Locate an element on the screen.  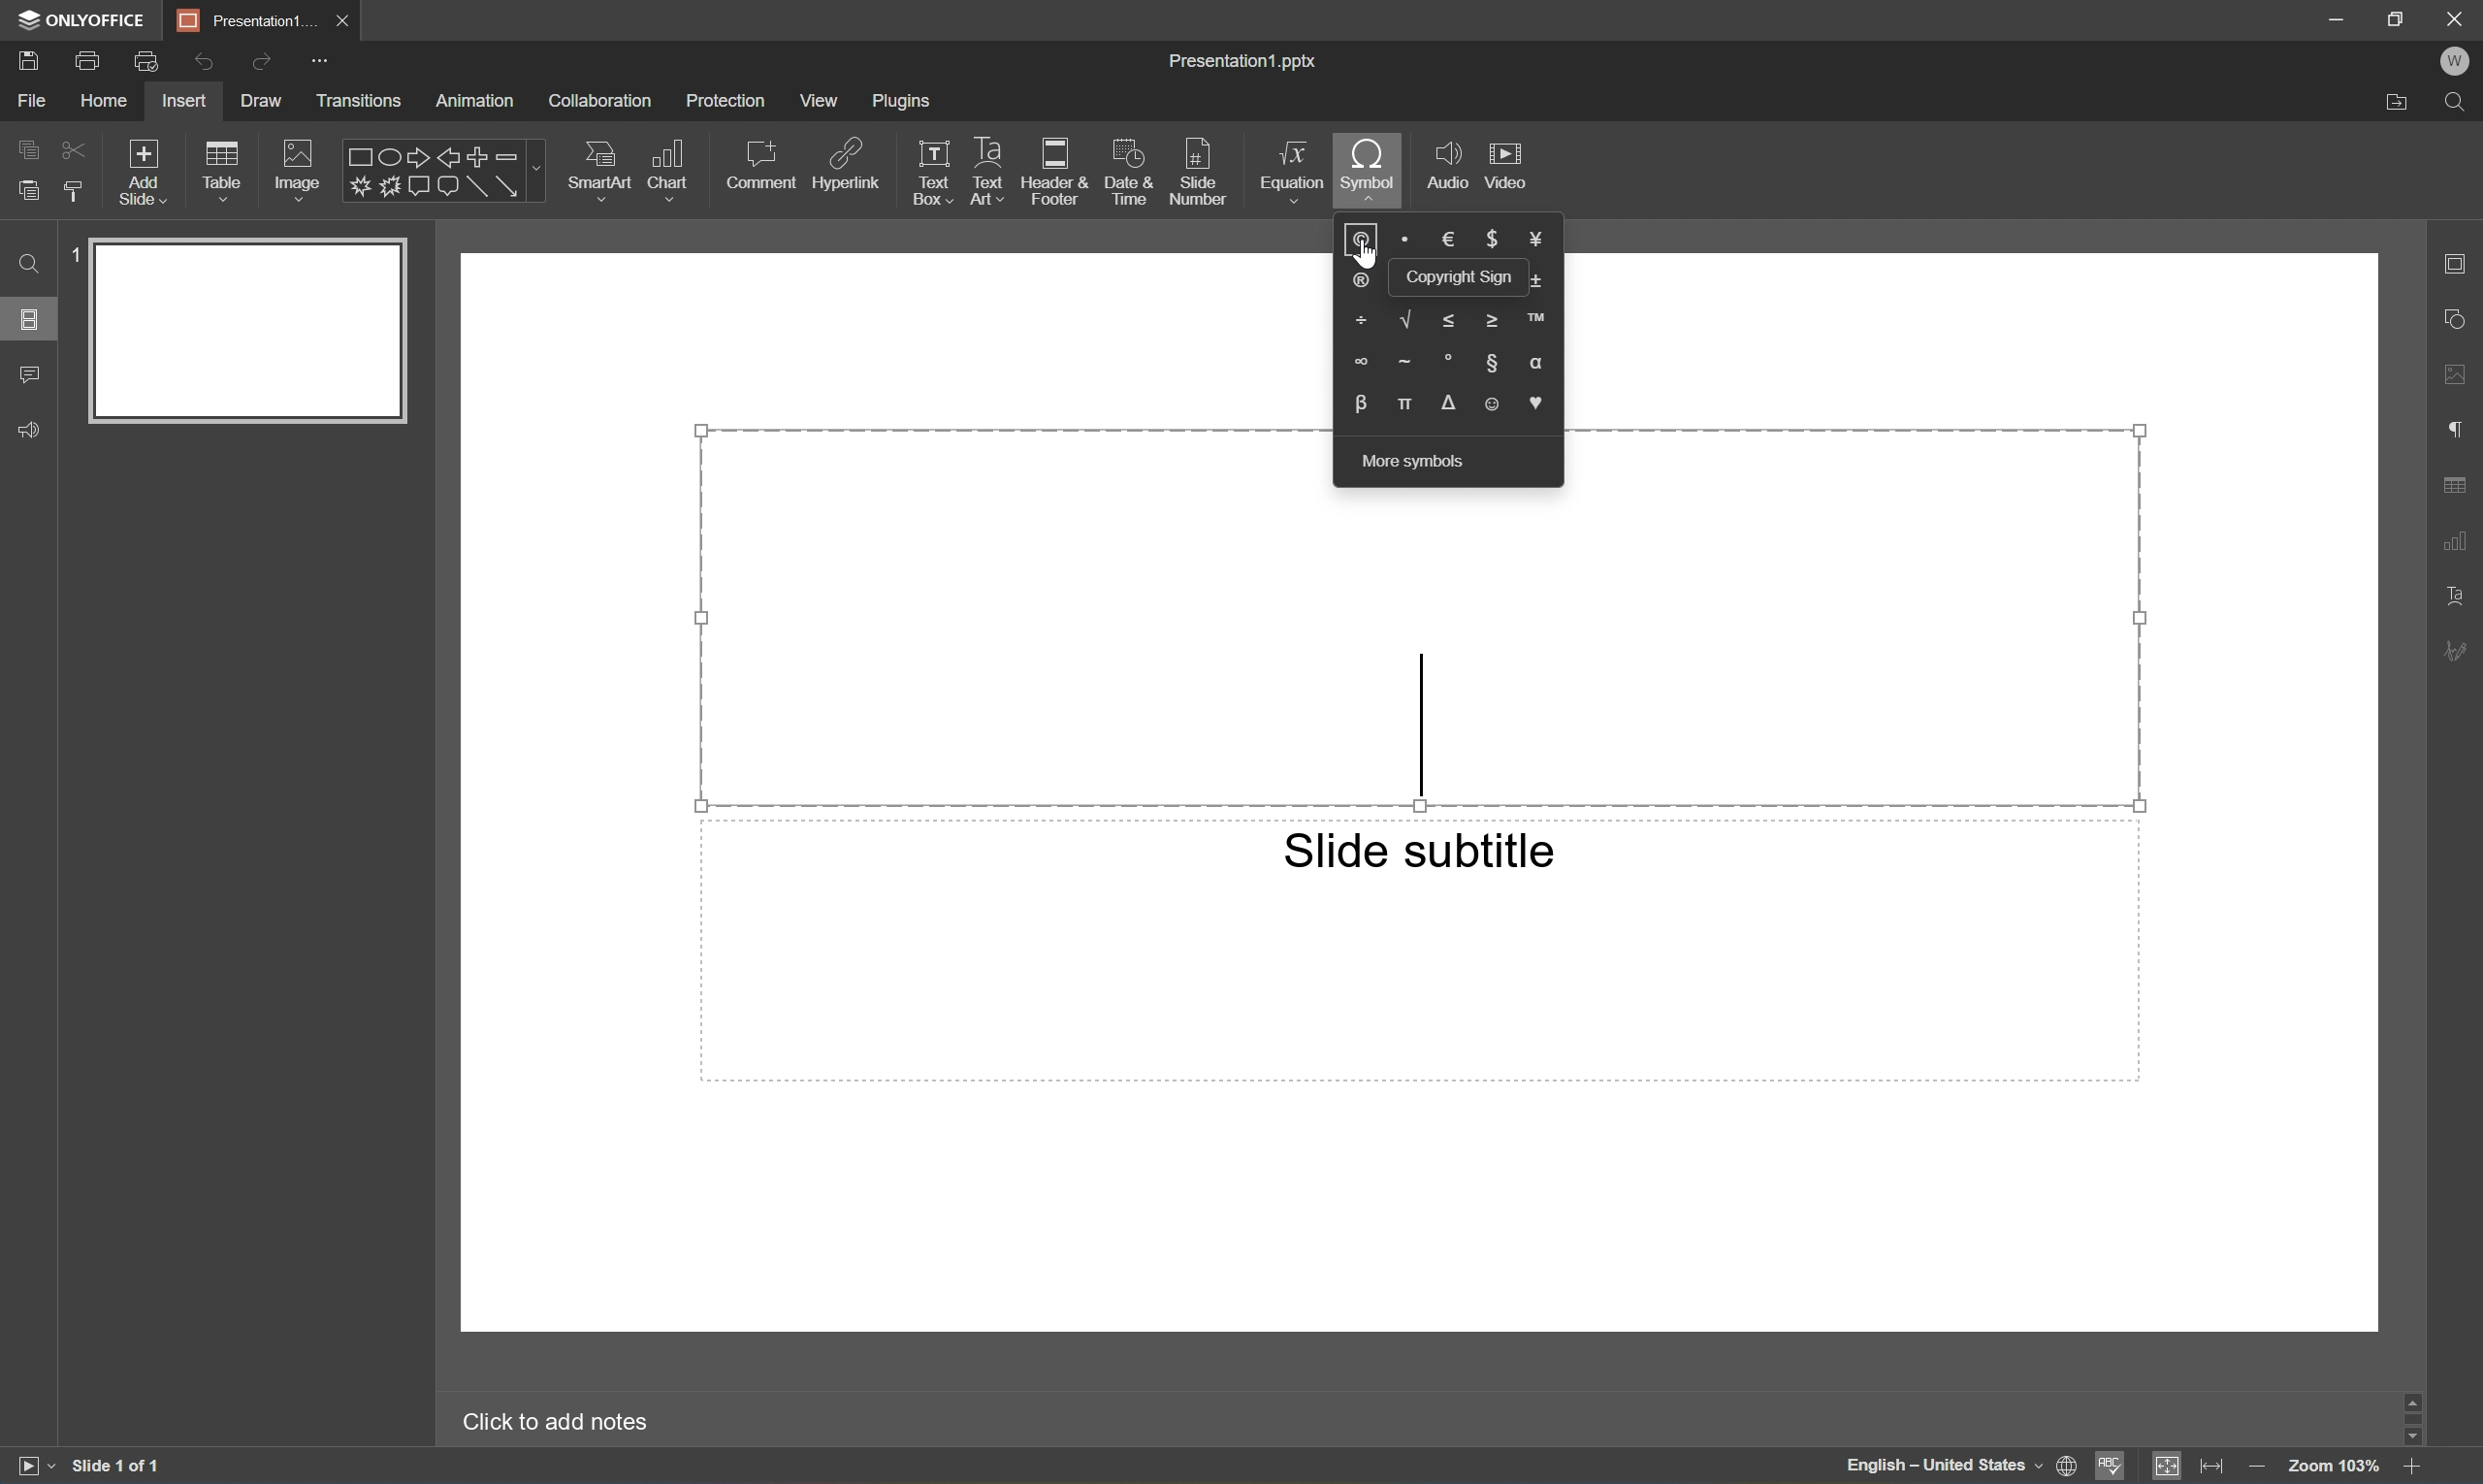
mouse pointer is located at coordinates (1368, 260).